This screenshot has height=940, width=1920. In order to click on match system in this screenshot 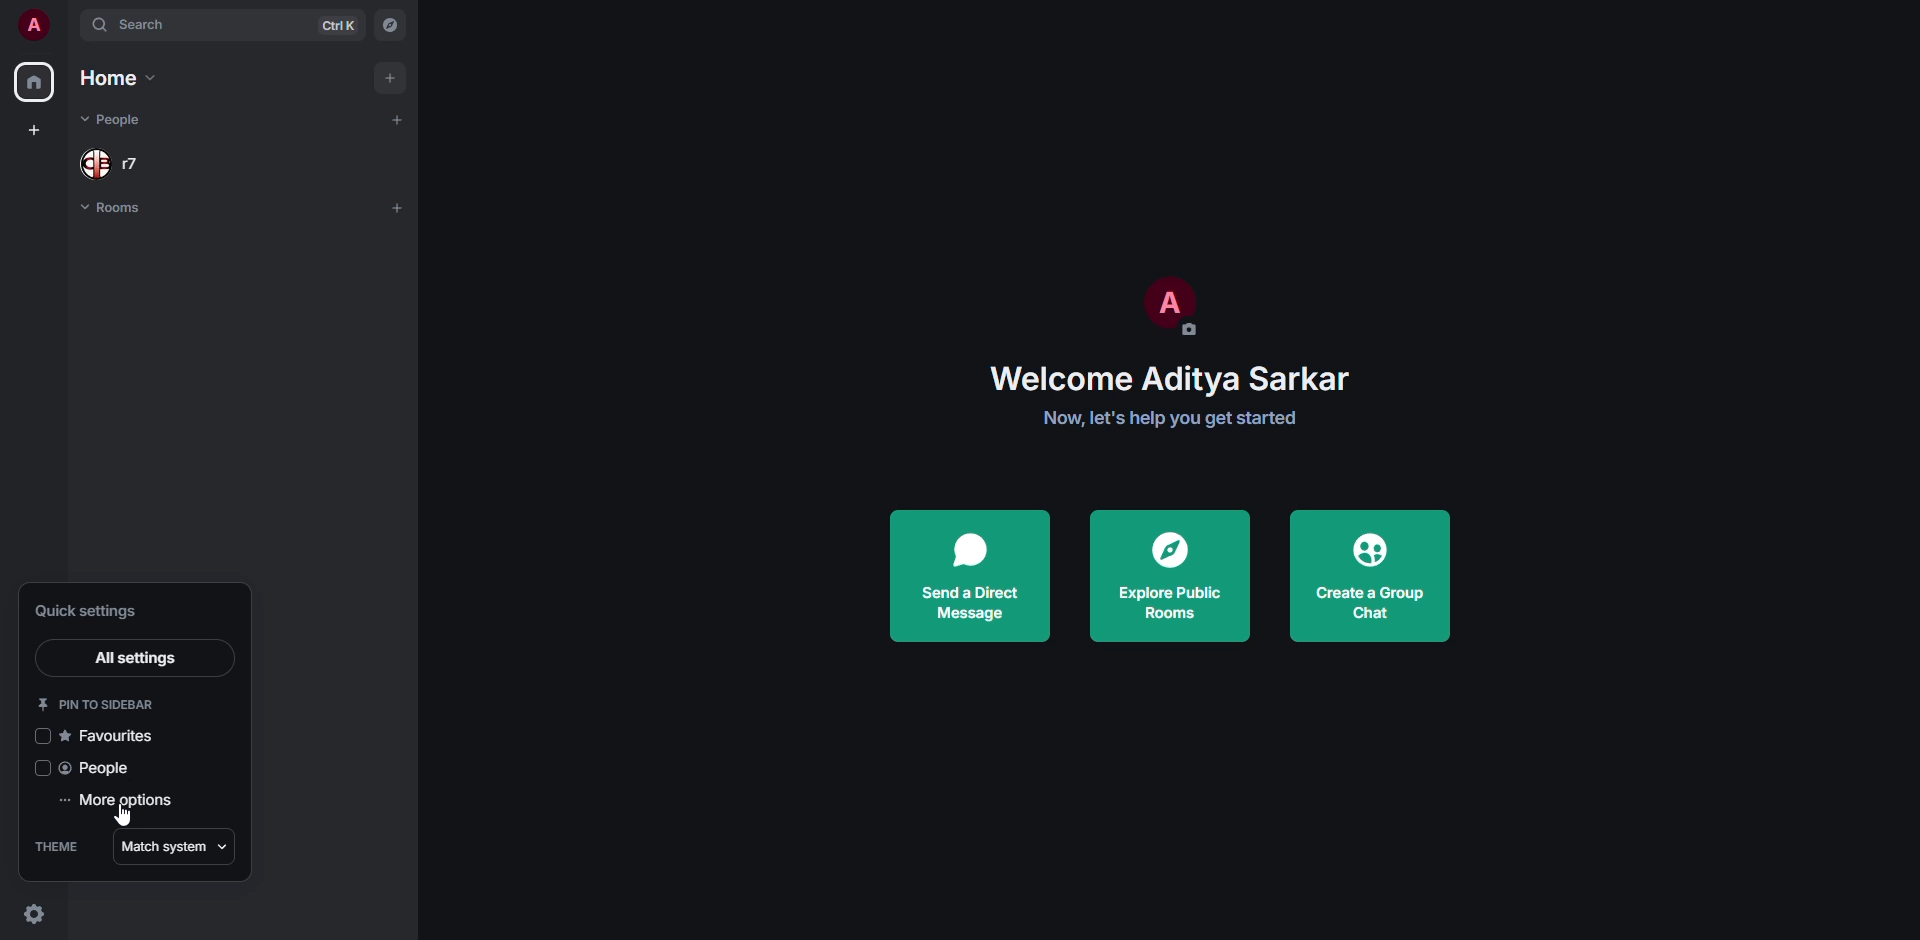, I will do `click(175, 848)`.